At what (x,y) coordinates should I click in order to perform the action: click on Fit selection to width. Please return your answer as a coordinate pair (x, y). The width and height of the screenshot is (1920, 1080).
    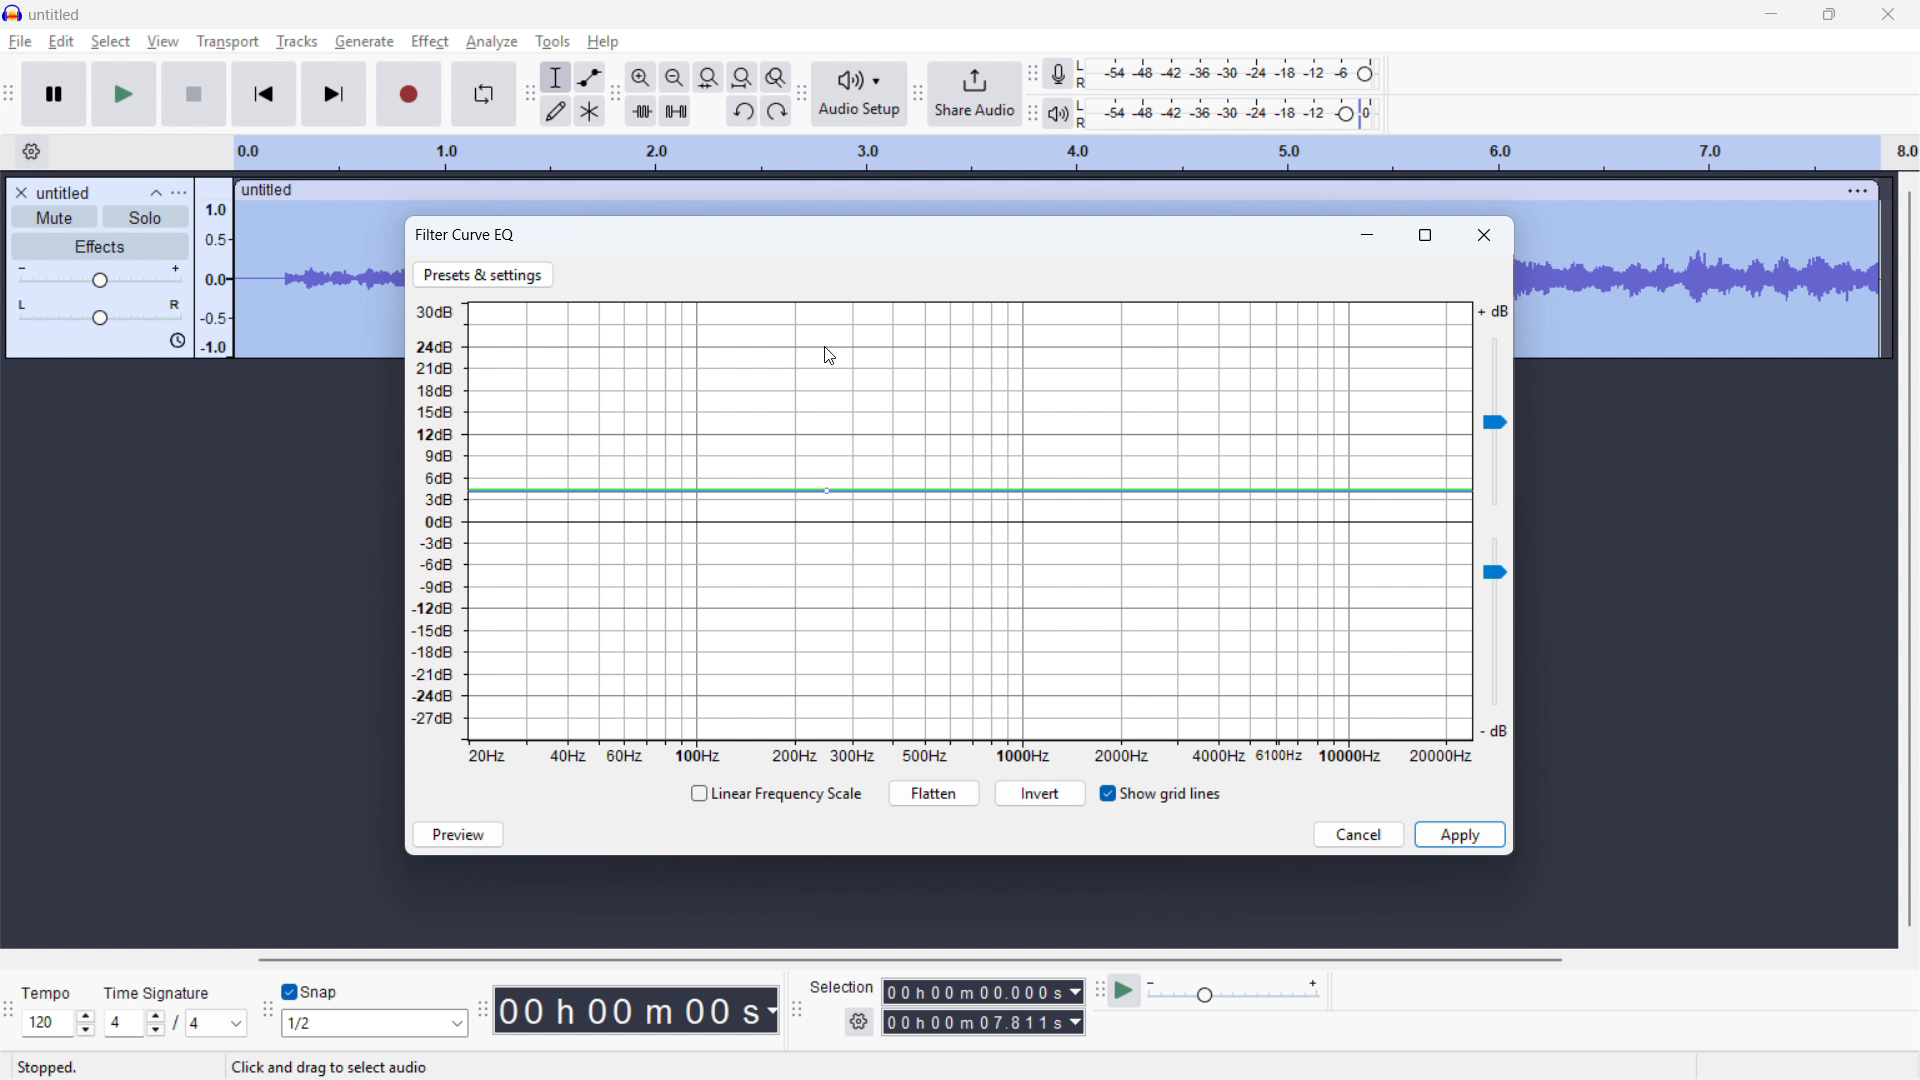
    Looking at the image, I should click on (708, 78).